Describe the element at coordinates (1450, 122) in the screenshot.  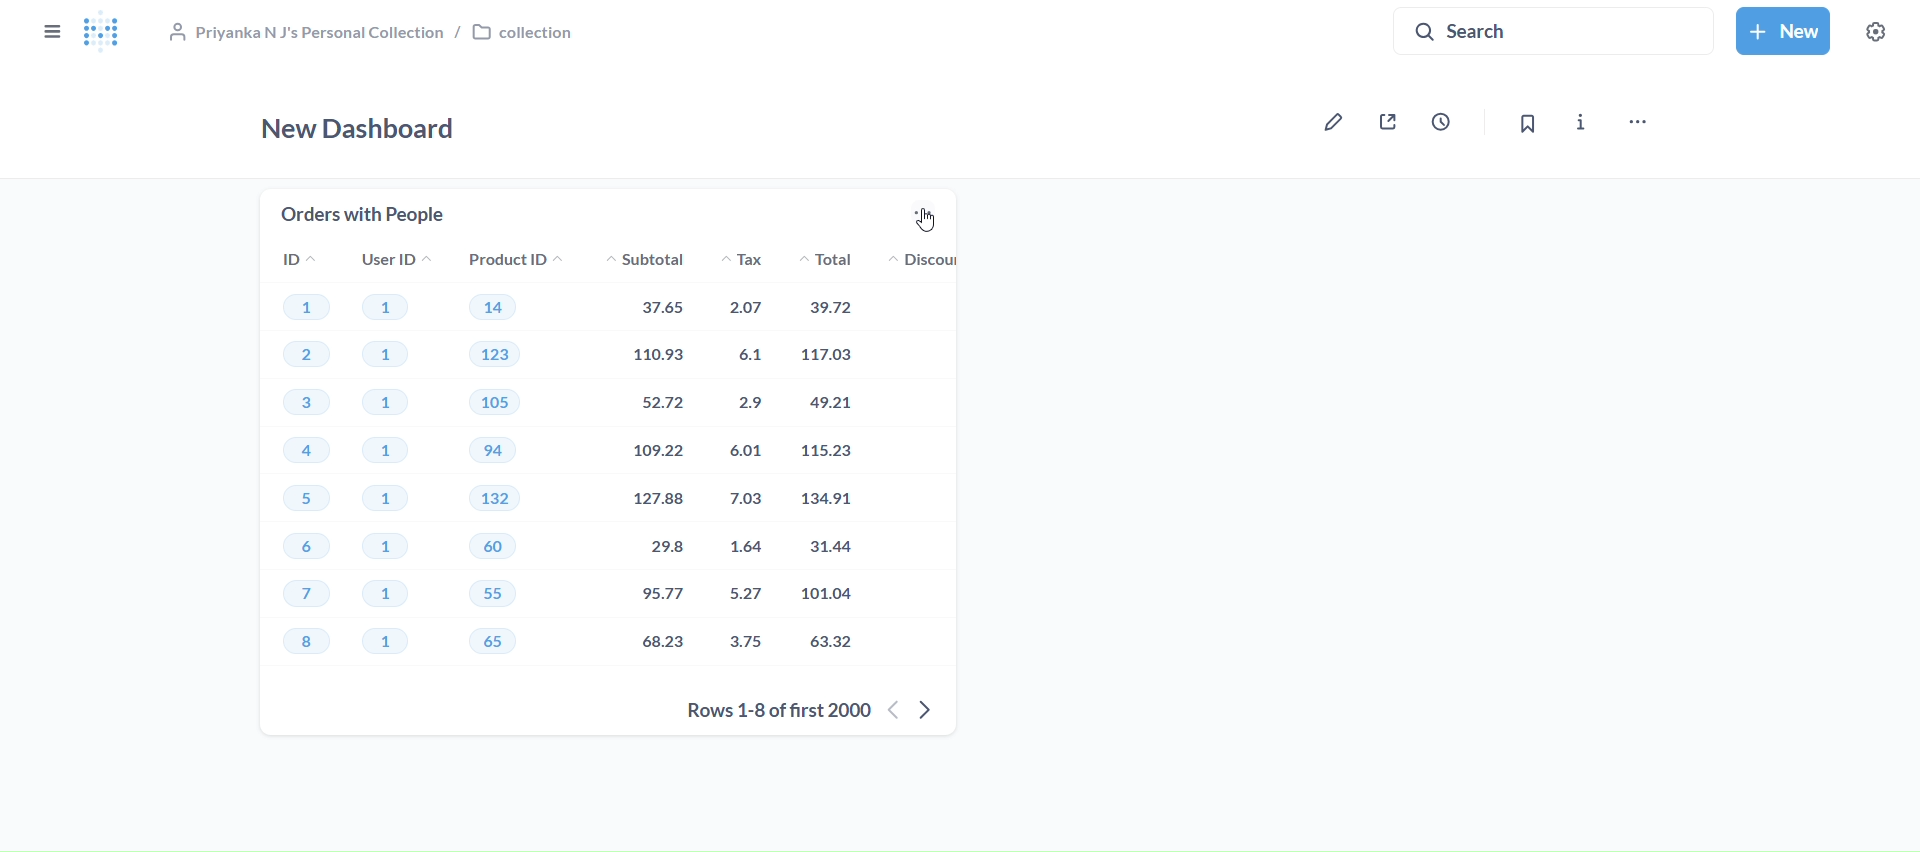
I see `auto-update` at that location.